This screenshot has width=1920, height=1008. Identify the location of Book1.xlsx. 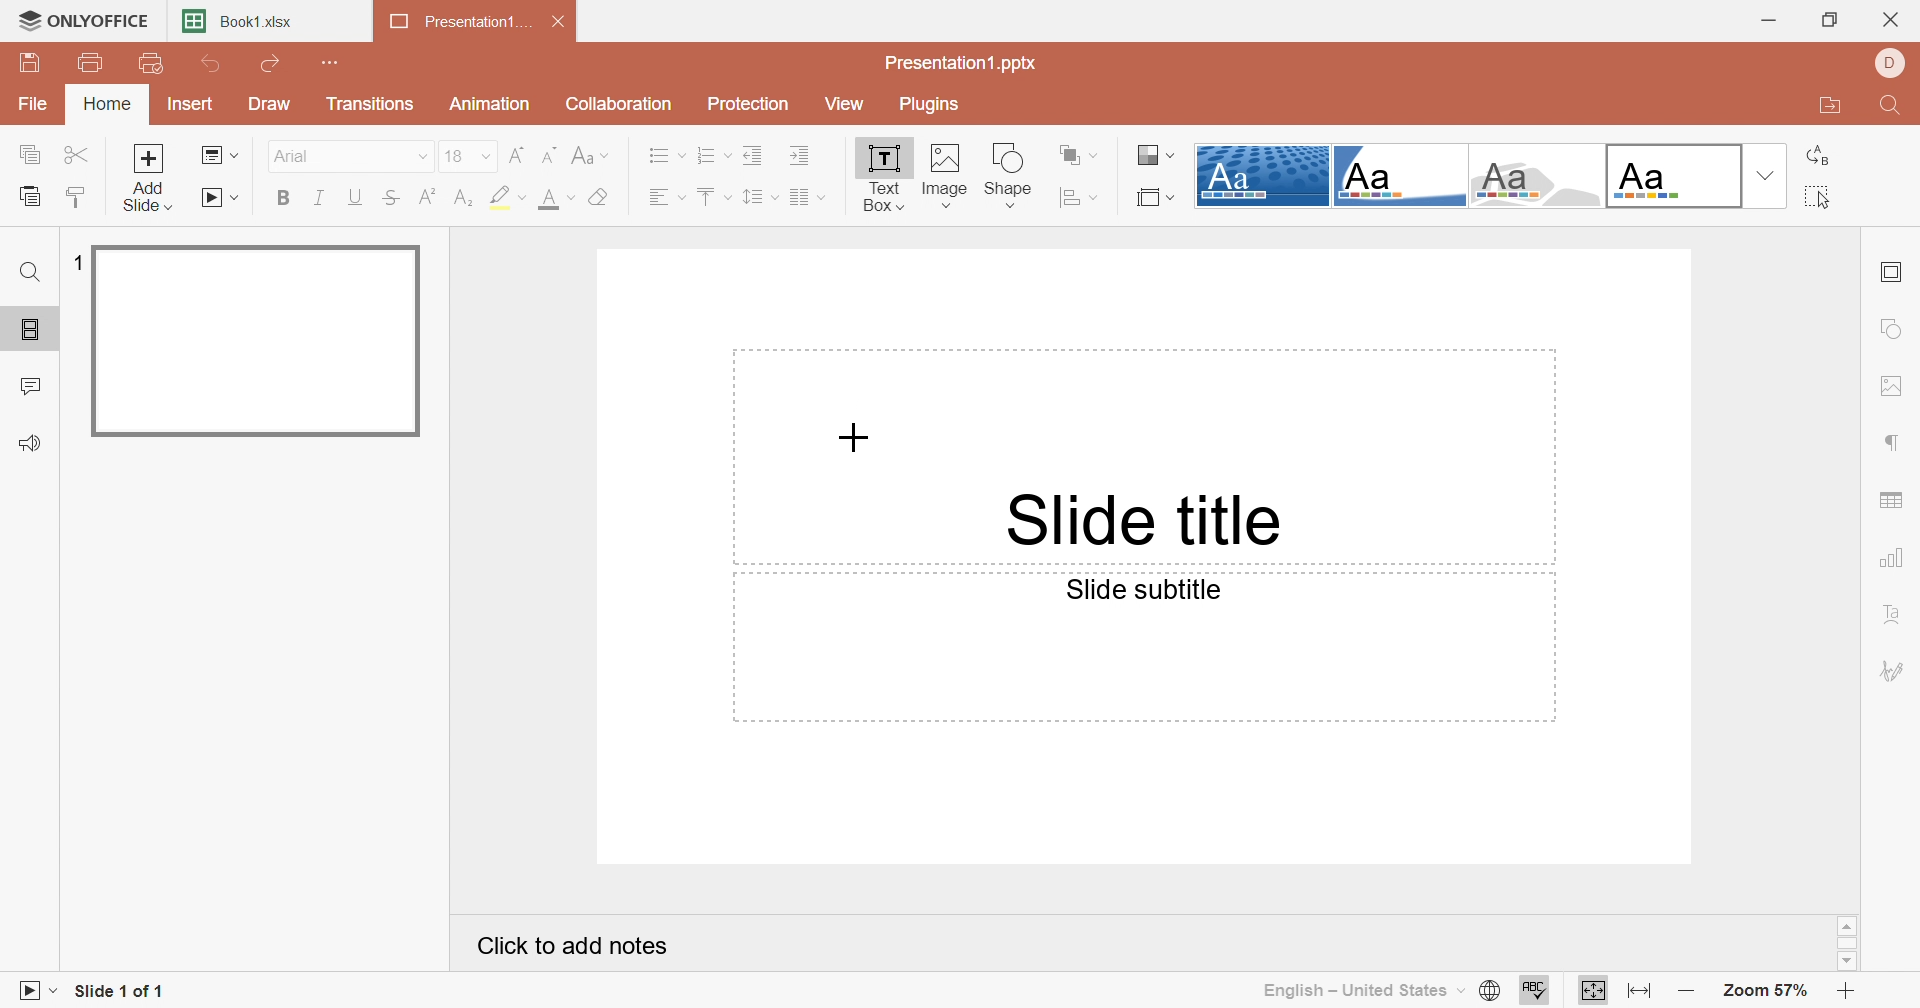
(237, 20).